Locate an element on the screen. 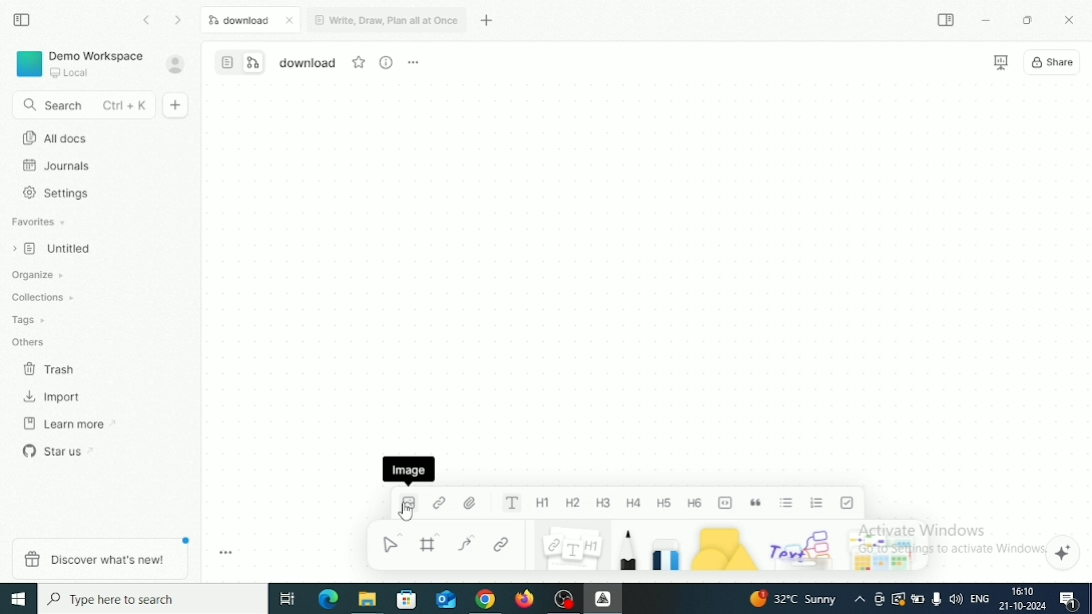 This screenshot has height=614, width=1092. View Info is located at coordinates (387, 62).